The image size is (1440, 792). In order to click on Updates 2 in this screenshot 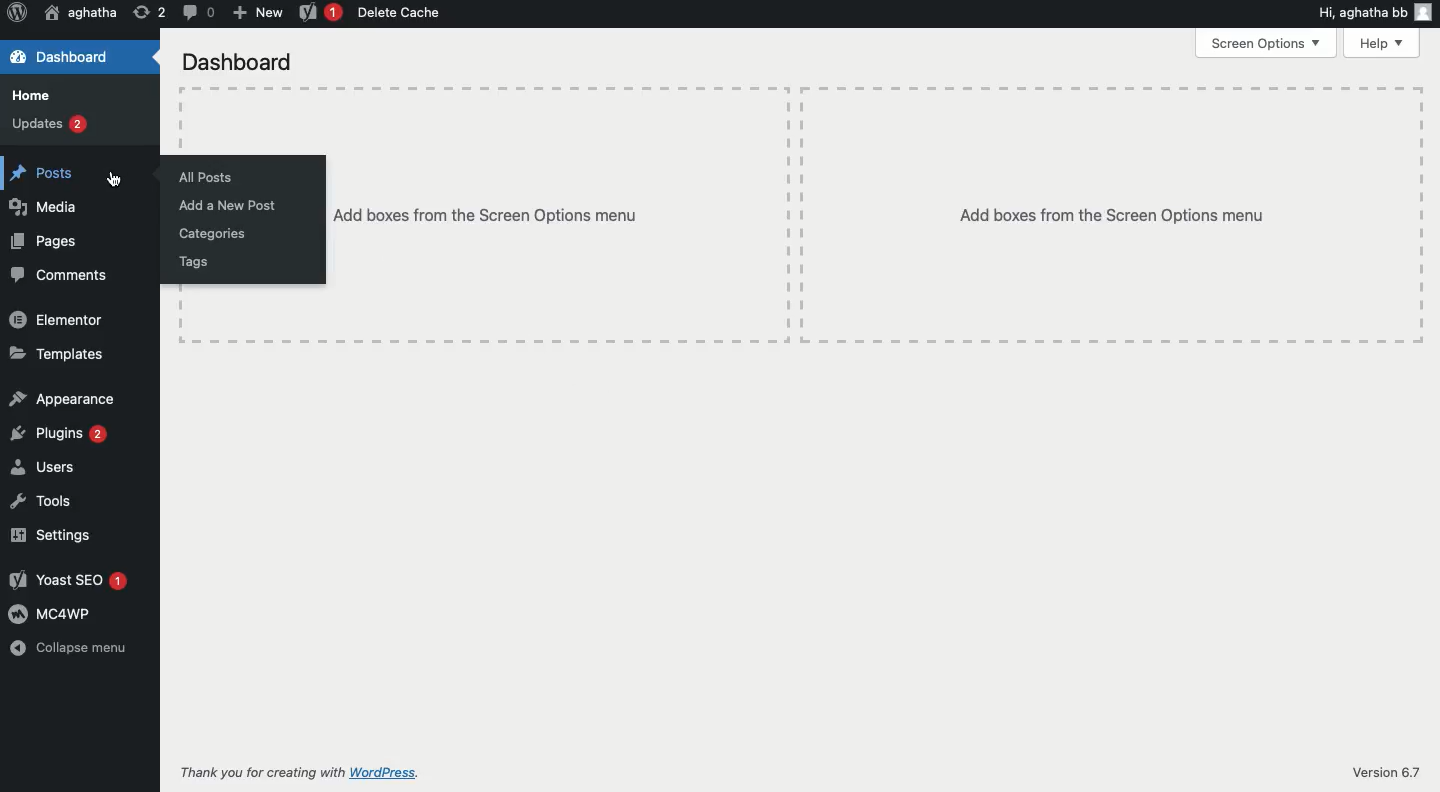, I will do `click(54, 126)`.